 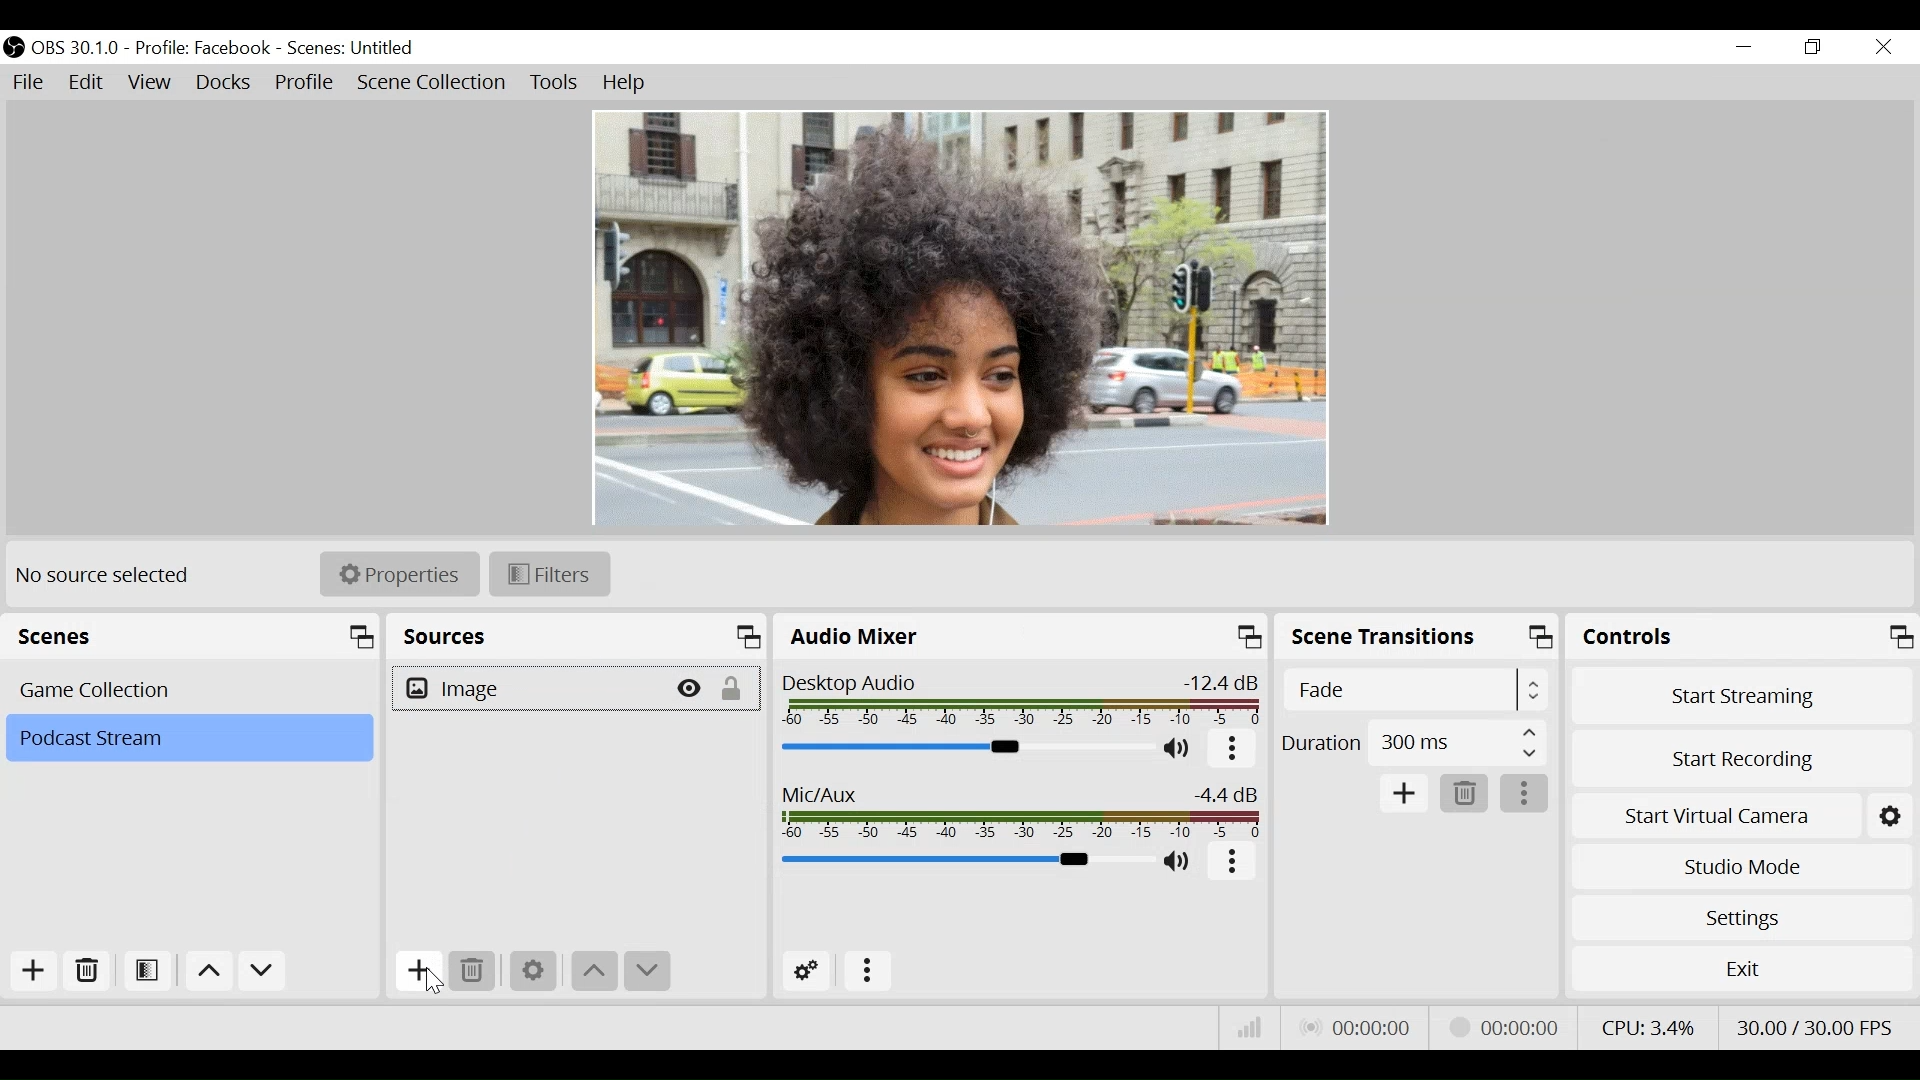 I want to click on Start Virtual Camera, so click(x=1742, y=812).